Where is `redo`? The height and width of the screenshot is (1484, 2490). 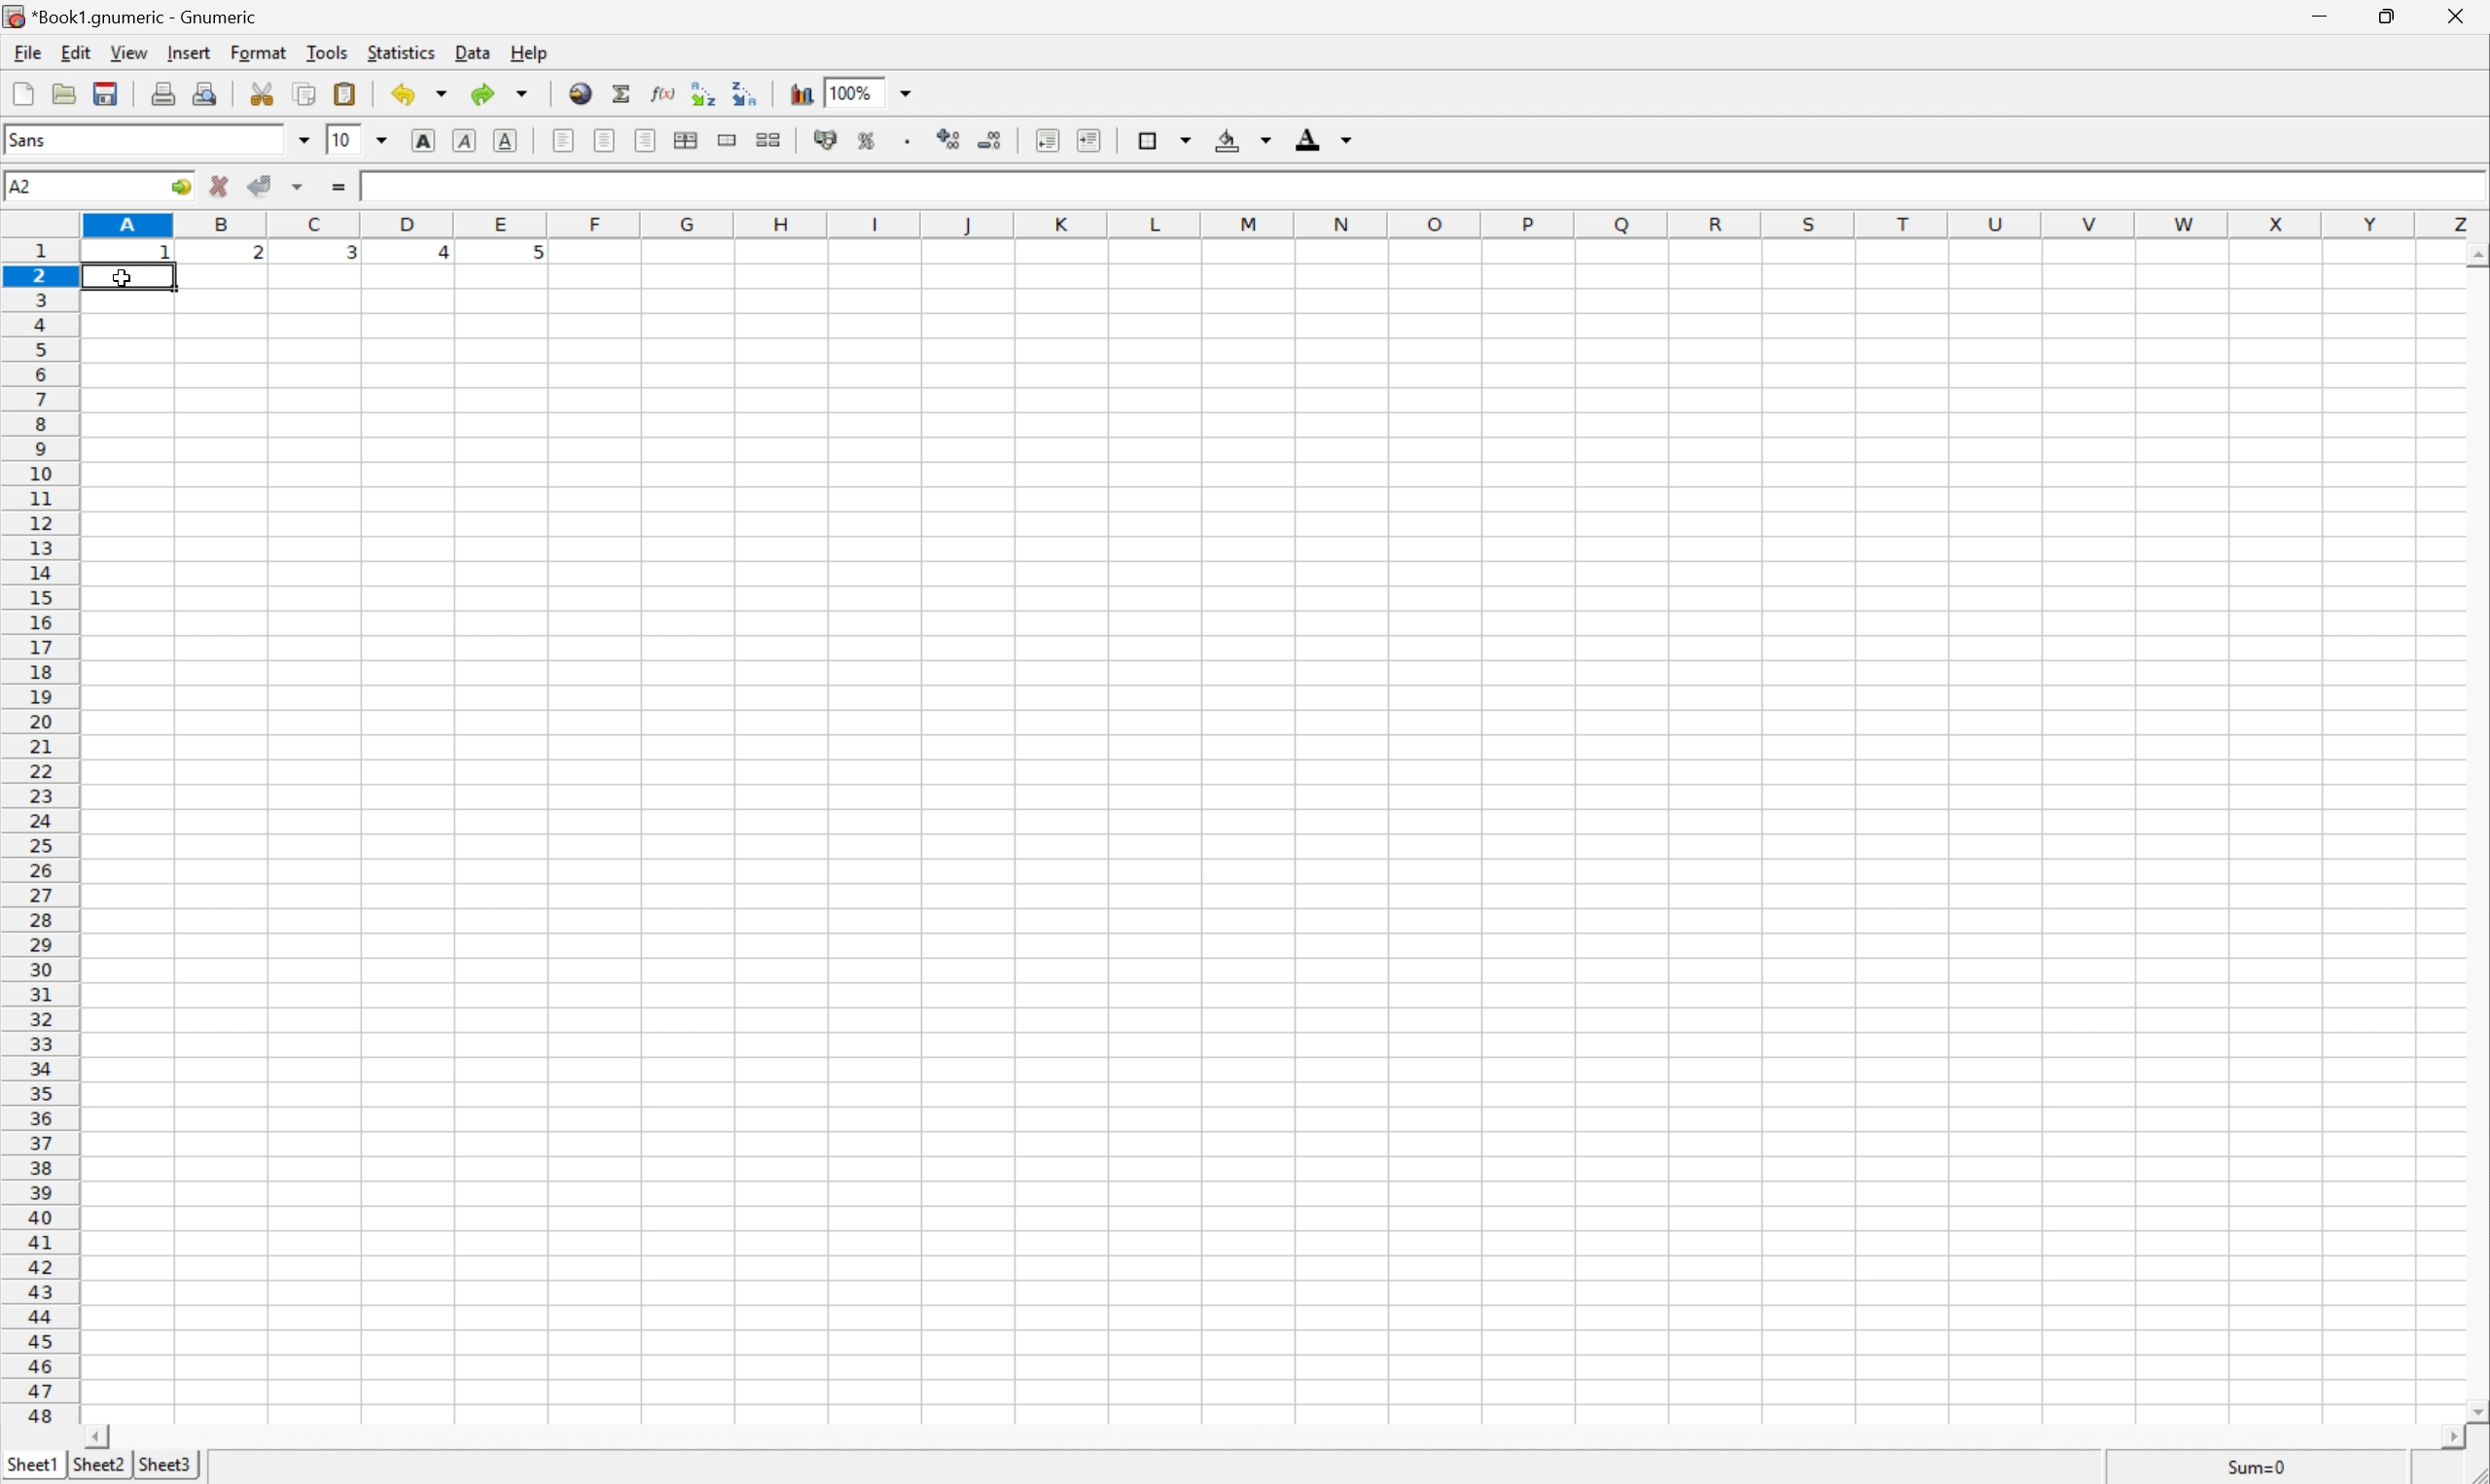
redo is located at coordinates (504, 93).